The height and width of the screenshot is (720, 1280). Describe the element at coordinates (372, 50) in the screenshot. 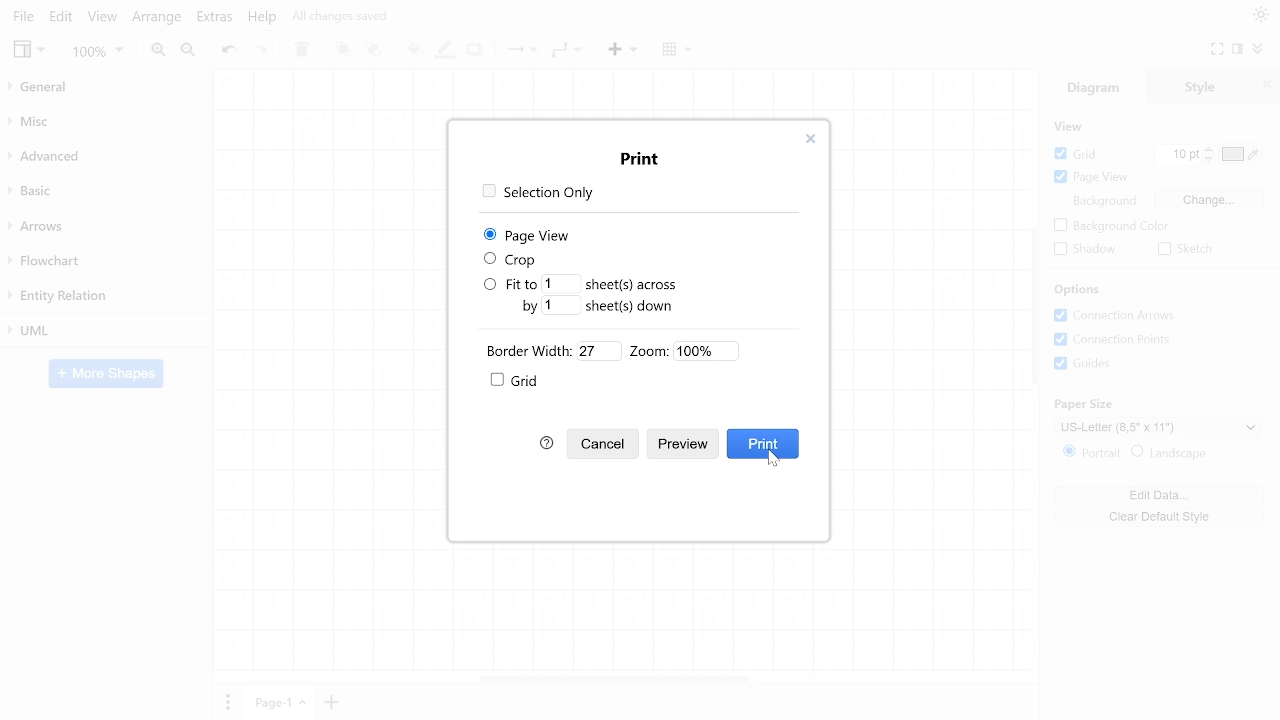

I see `To back` at that location.